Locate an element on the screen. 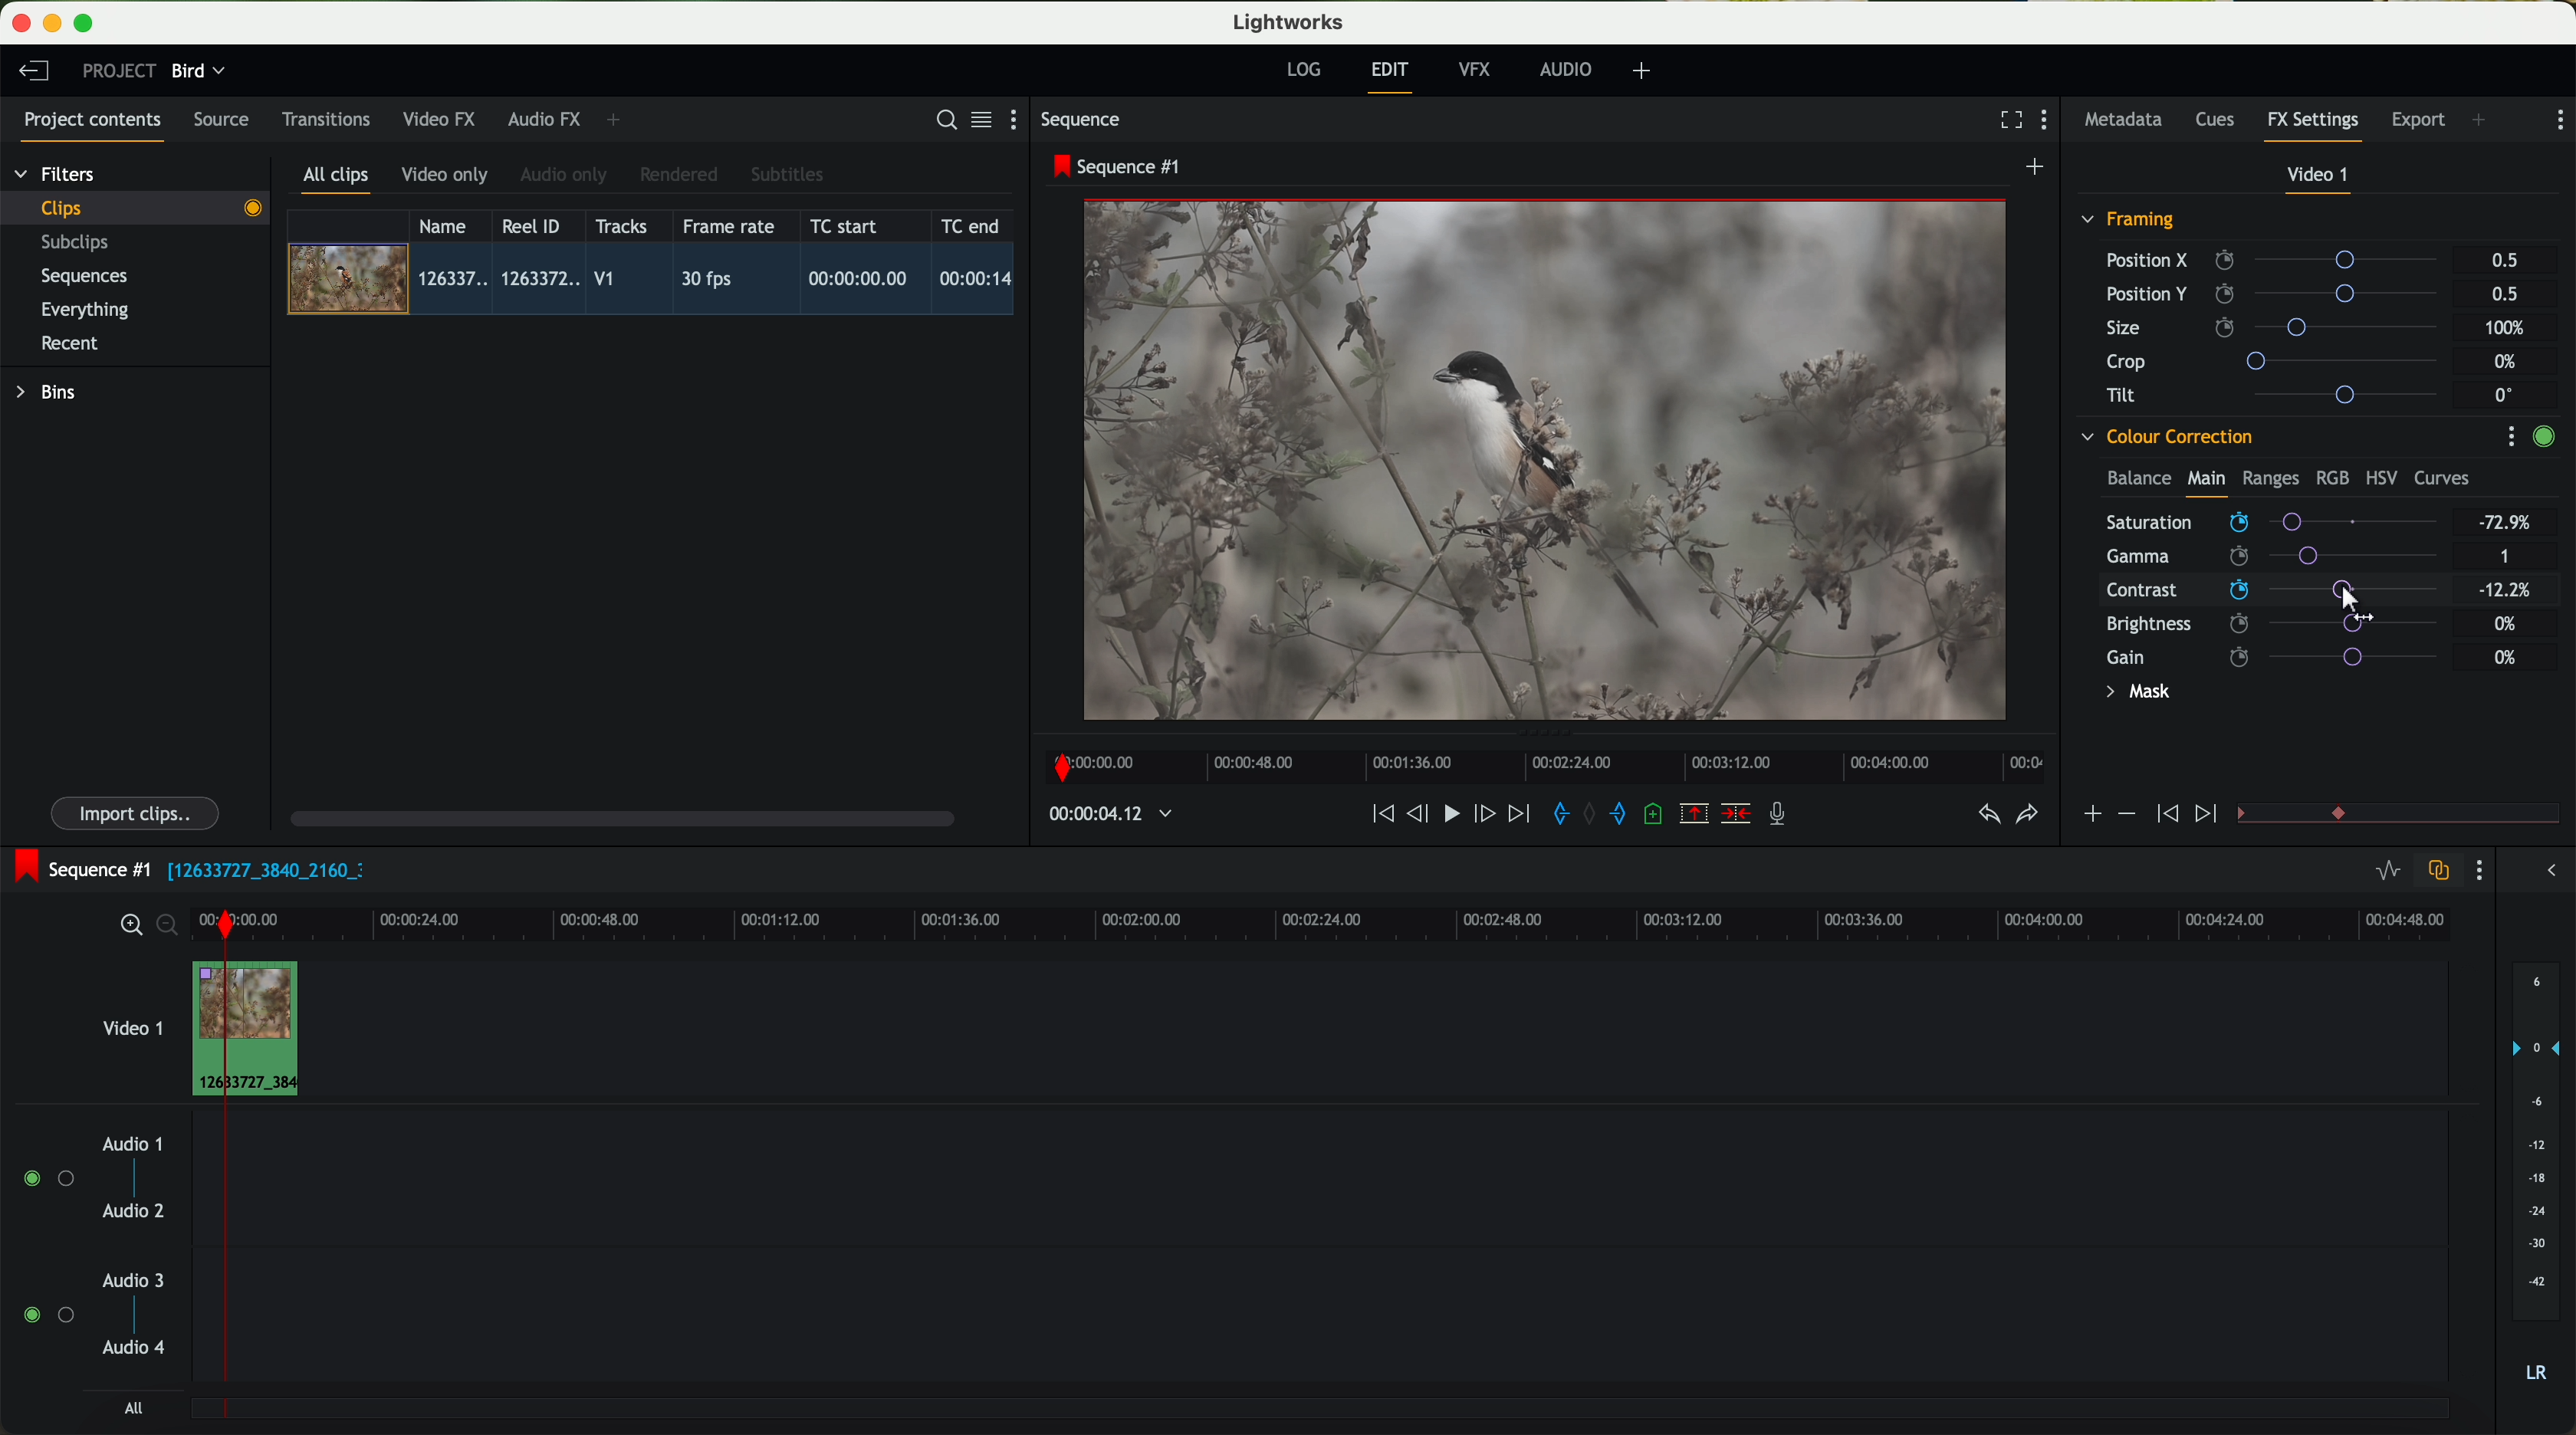 This screenshot has height=1435, width=2576. bins is located at coordinates (49, 393).